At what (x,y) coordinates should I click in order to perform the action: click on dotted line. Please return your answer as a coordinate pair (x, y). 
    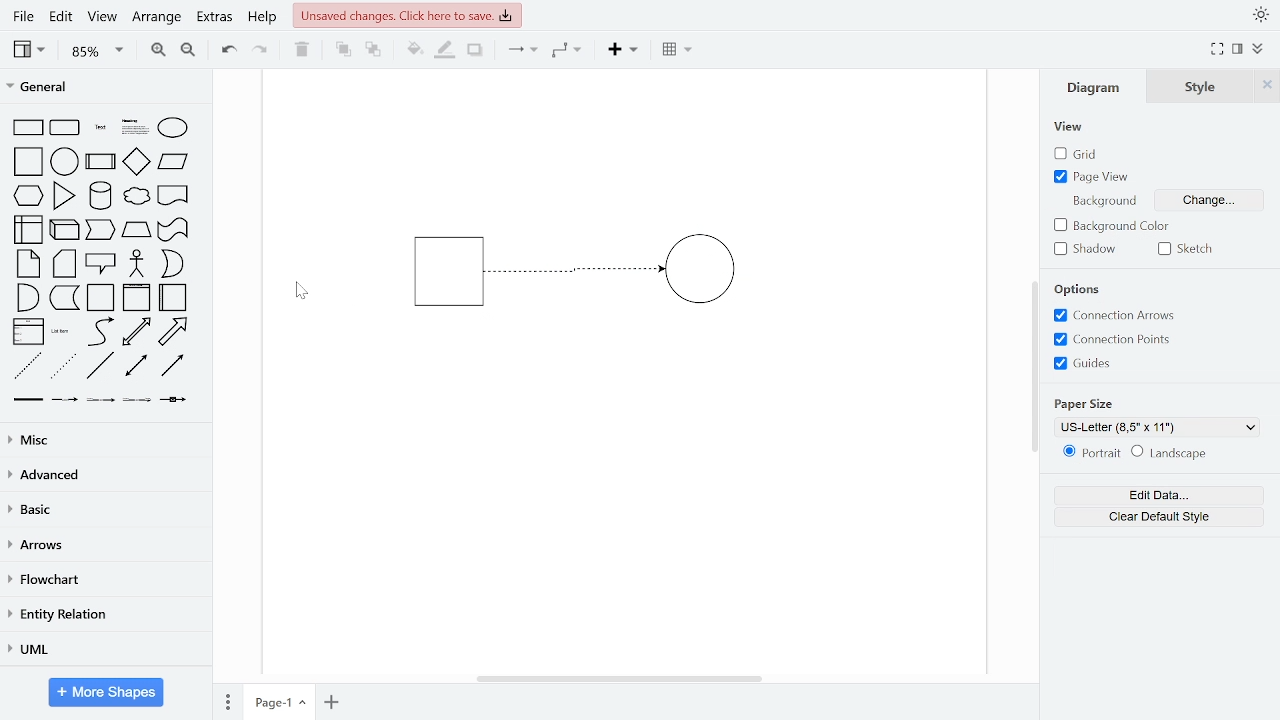
    Looking at the image, I should click on (63, 367).